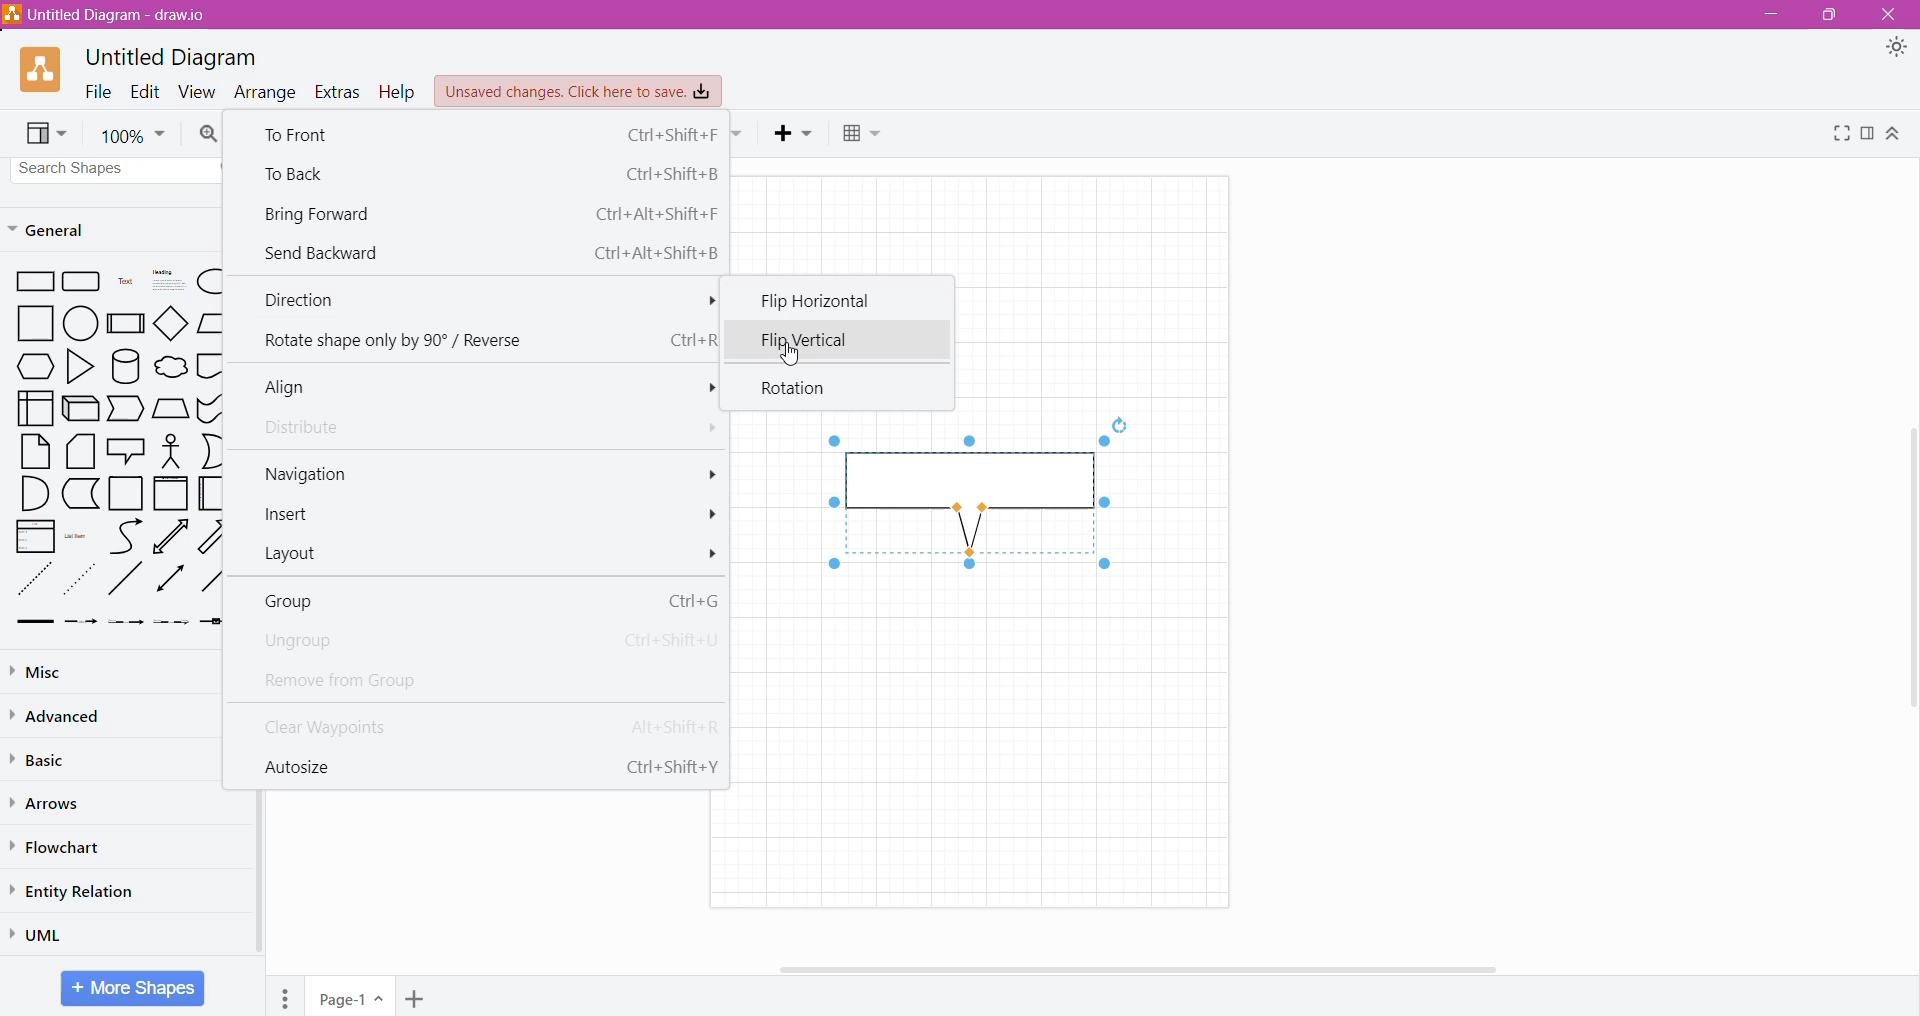 This screenshot has height=1016, width=1920. I want to click on Waypoints, so click(739, 135).